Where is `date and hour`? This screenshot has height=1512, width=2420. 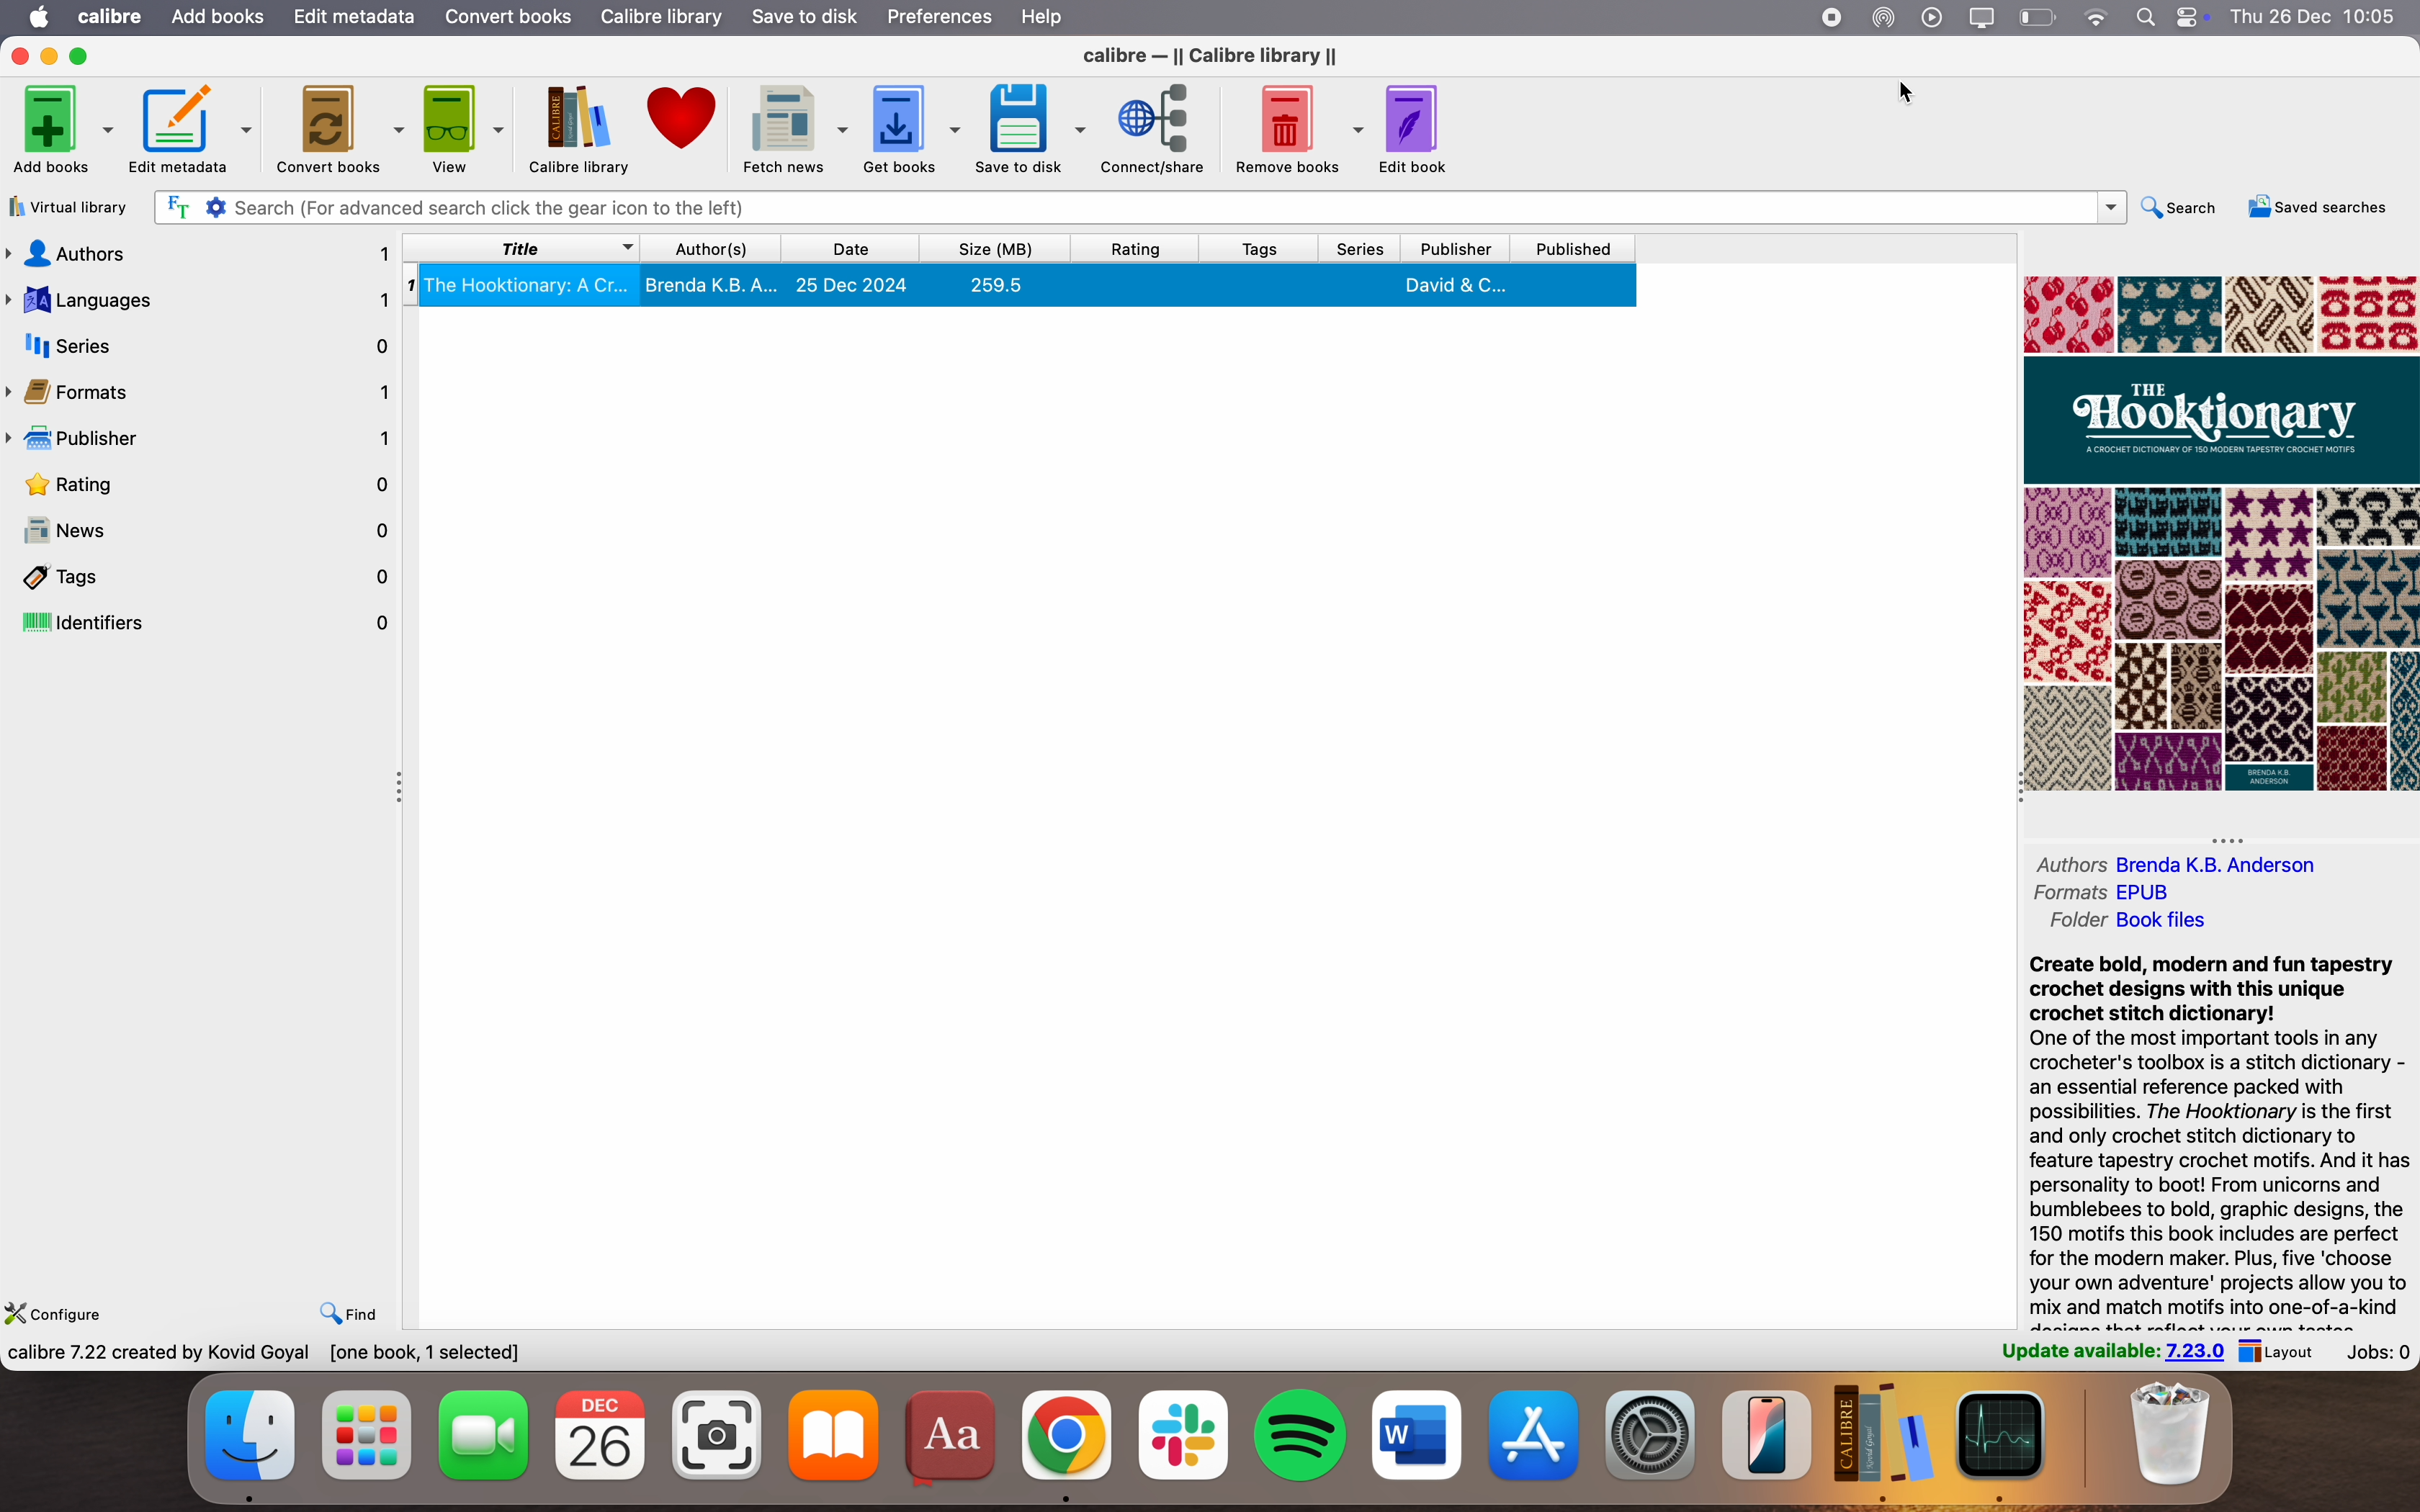
date and hour is located at coordinates (2323, 16).